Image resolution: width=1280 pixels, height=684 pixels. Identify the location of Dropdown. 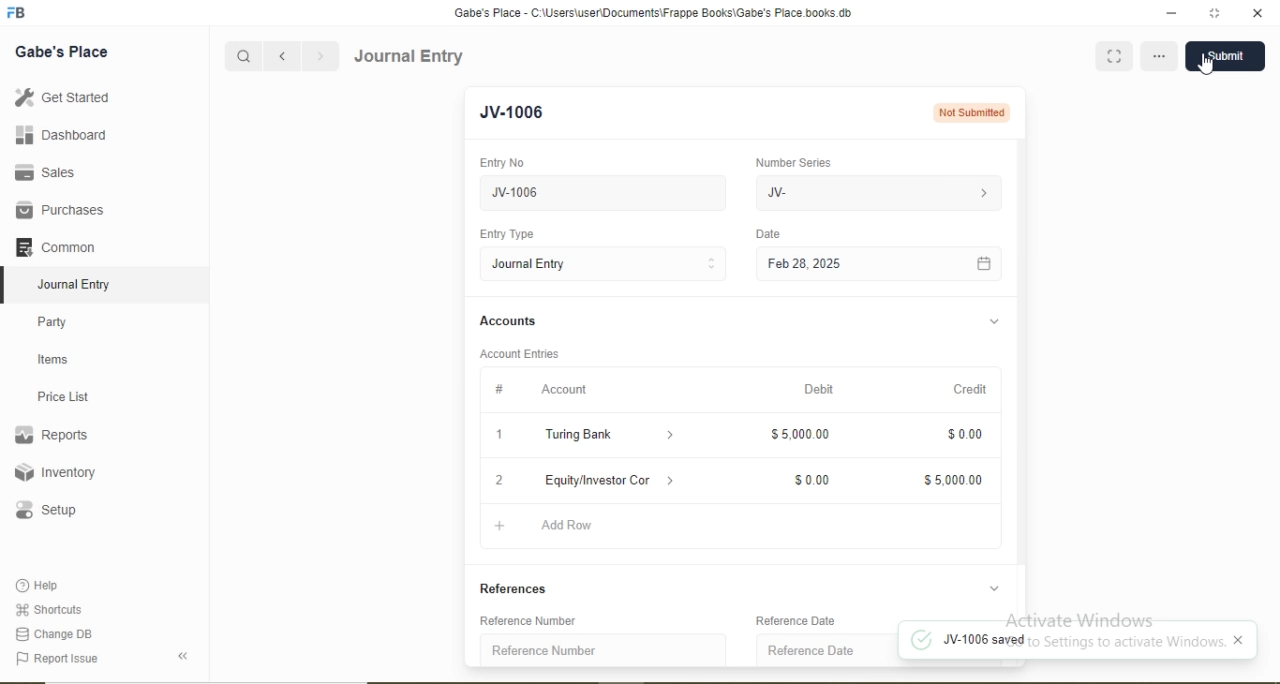
(995, 322).